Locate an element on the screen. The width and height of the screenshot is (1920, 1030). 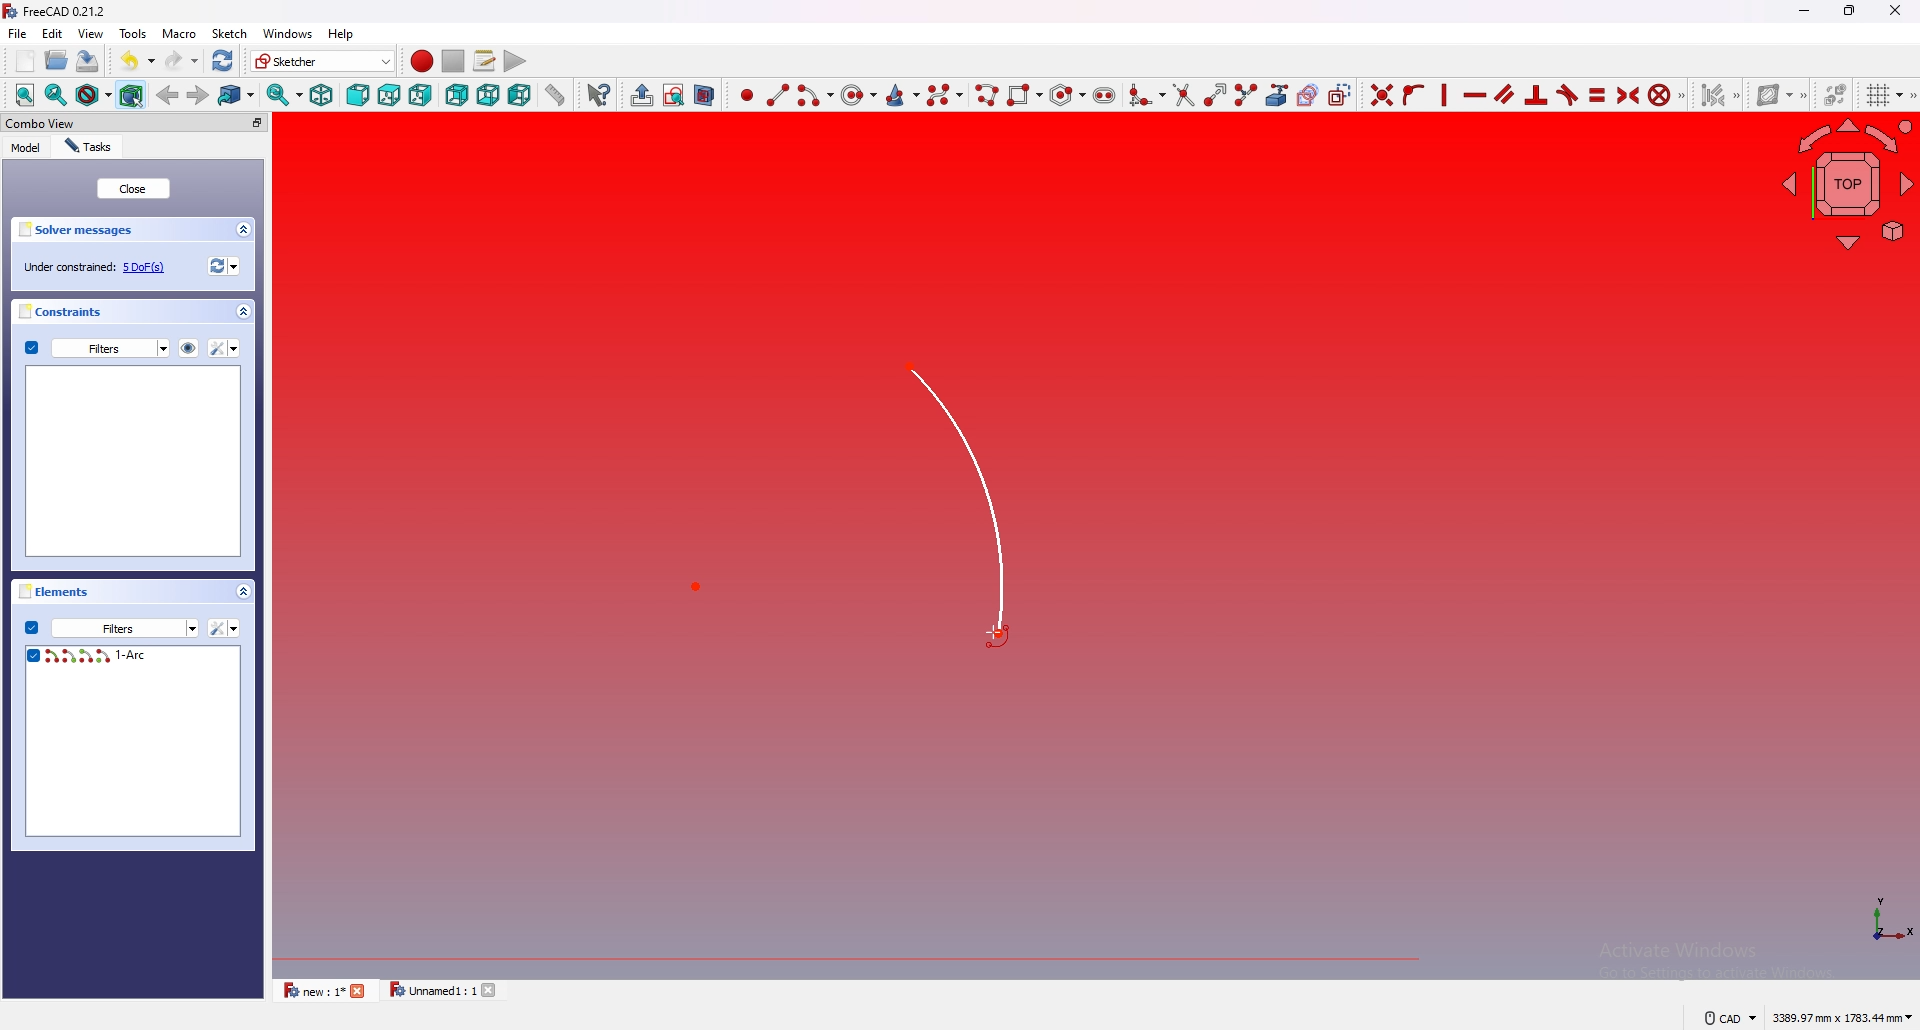
create point is located at coordinates (746, 95).